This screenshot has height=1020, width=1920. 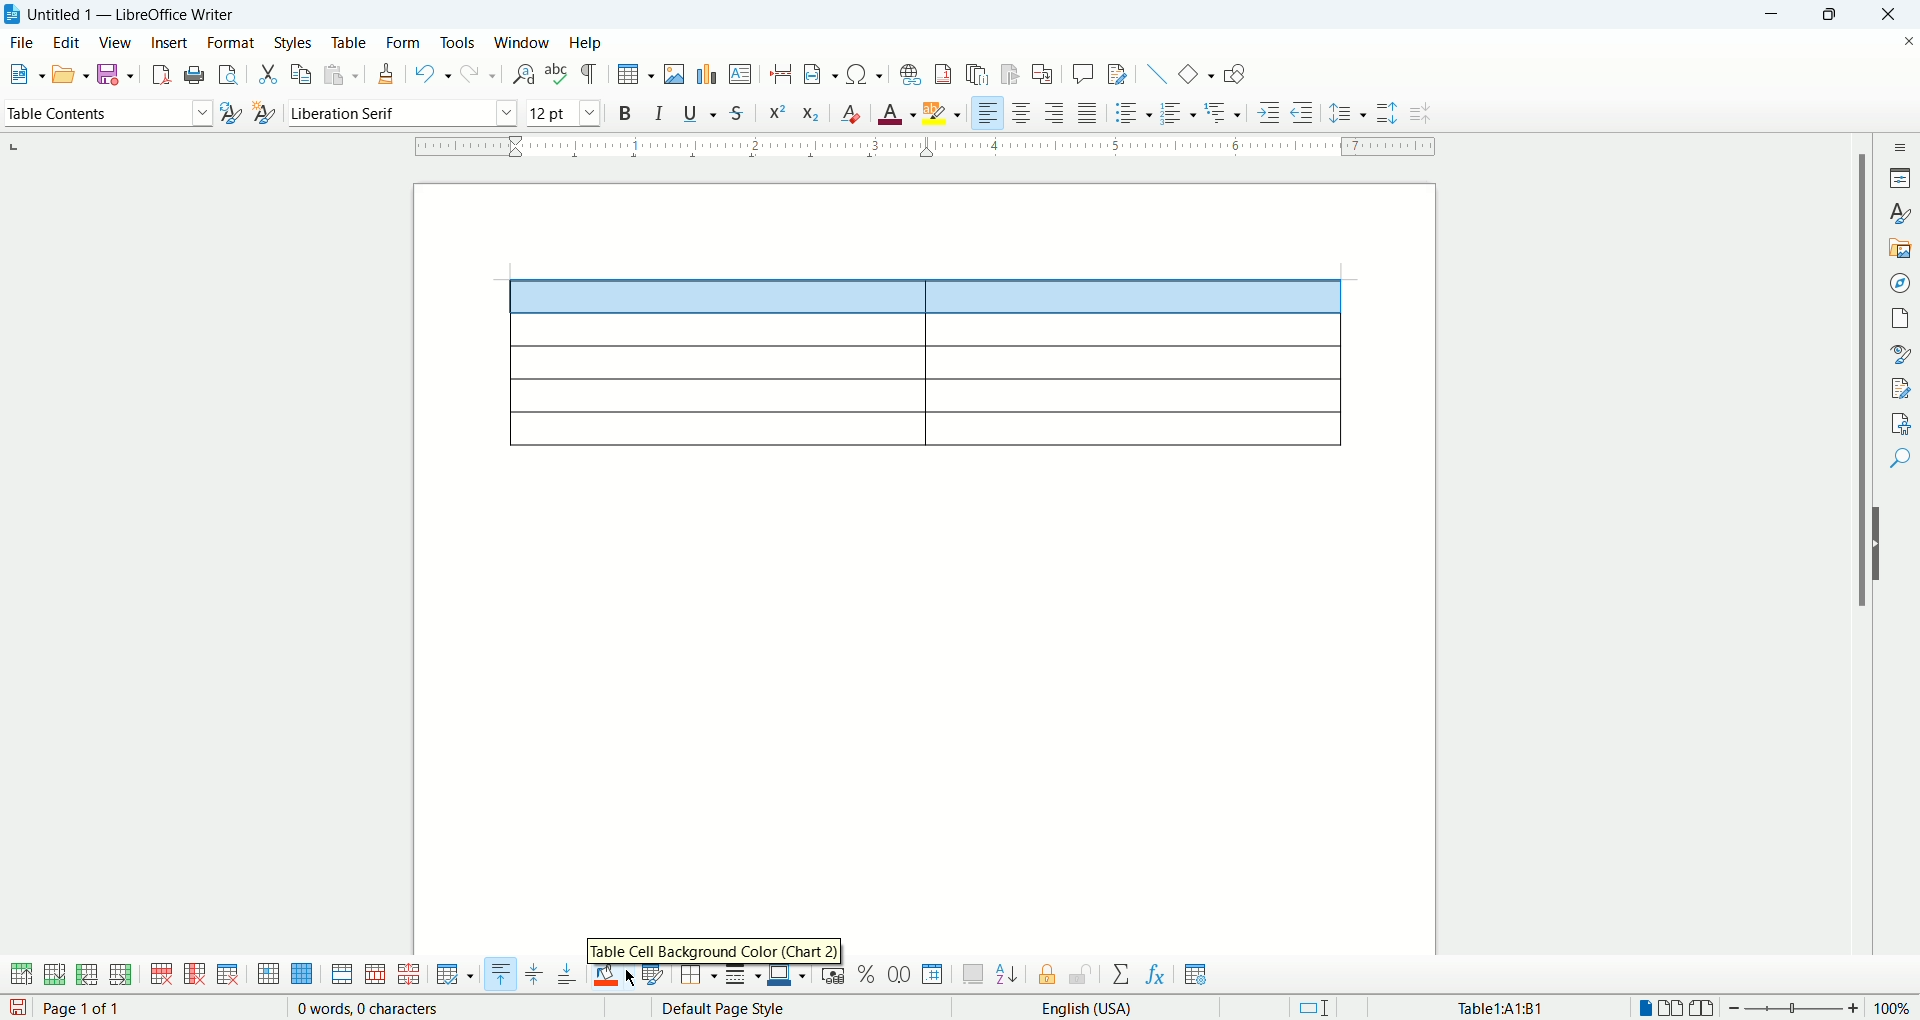 What do you see at coordinates (636, 74) in the screenshot?
I see `insert table` at bounding box center [636, 74].